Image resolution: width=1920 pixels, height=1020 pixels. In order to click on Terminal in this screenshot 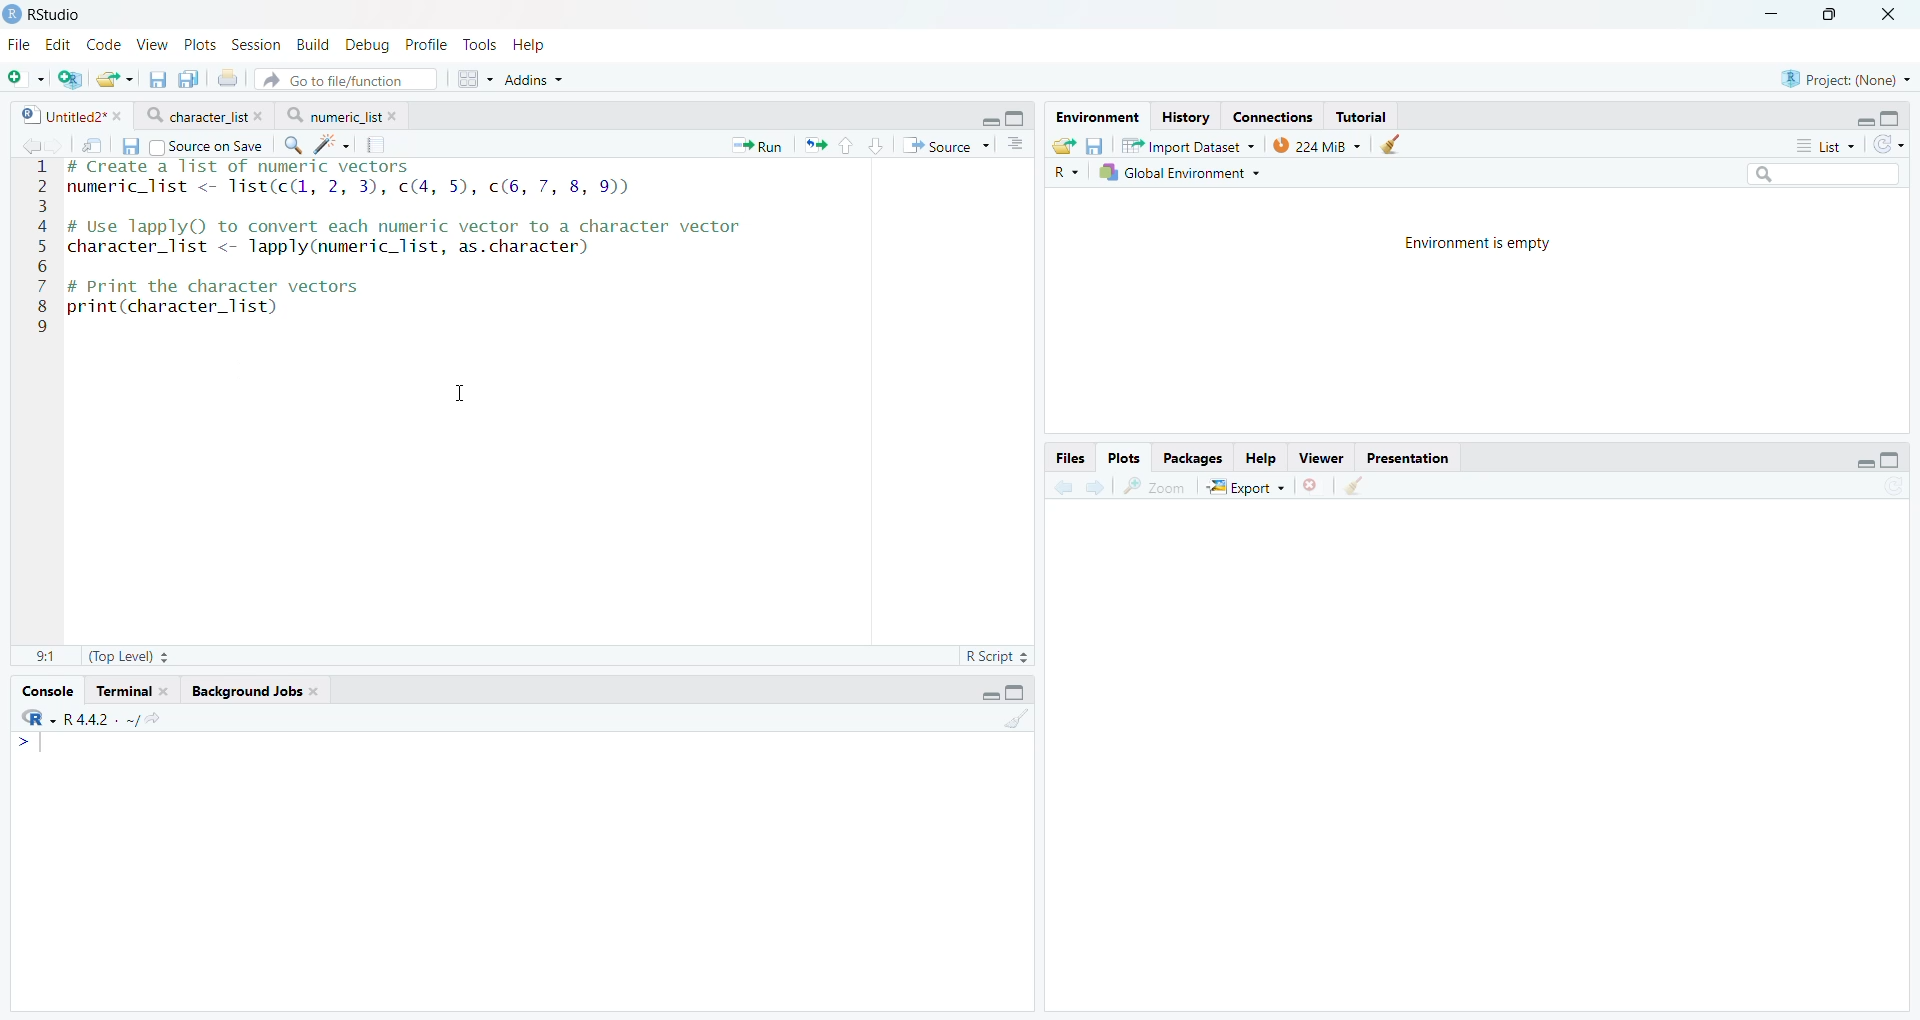, I will do `click(131, 692)`.